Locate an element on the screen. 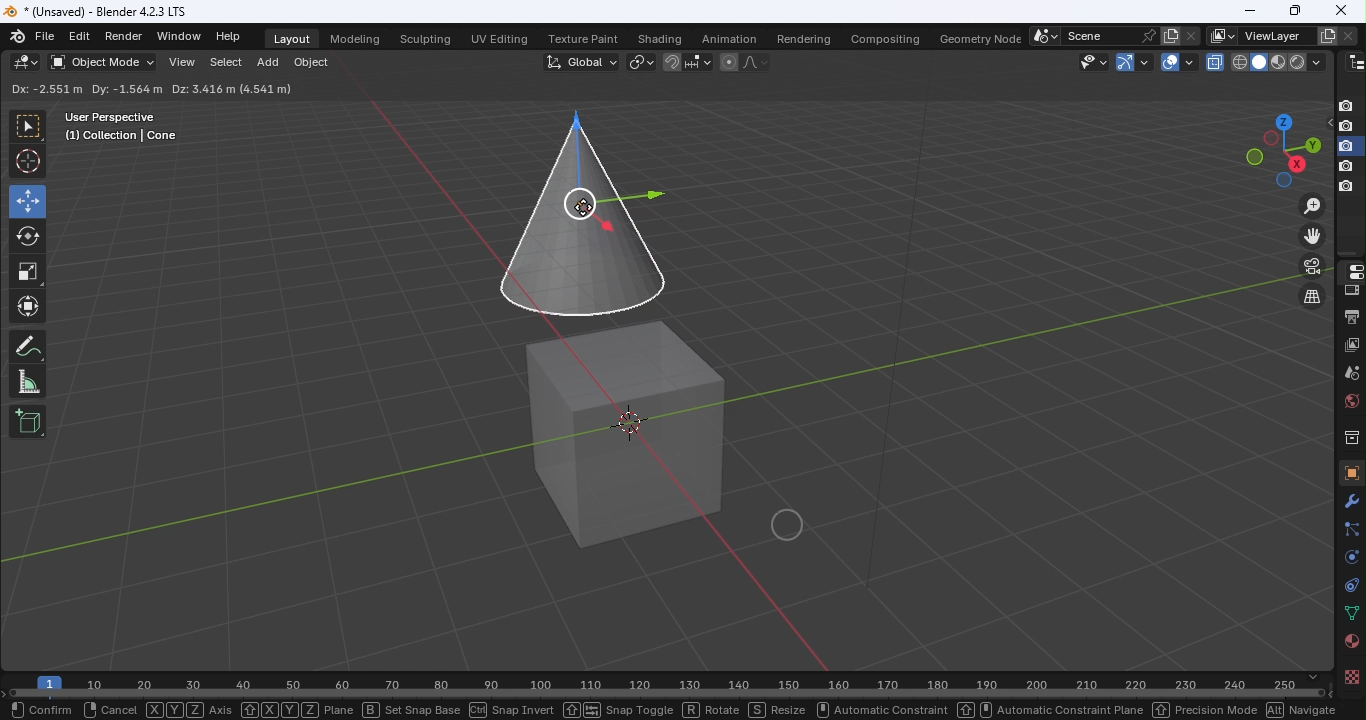 The width and height of the screenshot is (1366, 720). Output is located at coordinates (1349, 315).